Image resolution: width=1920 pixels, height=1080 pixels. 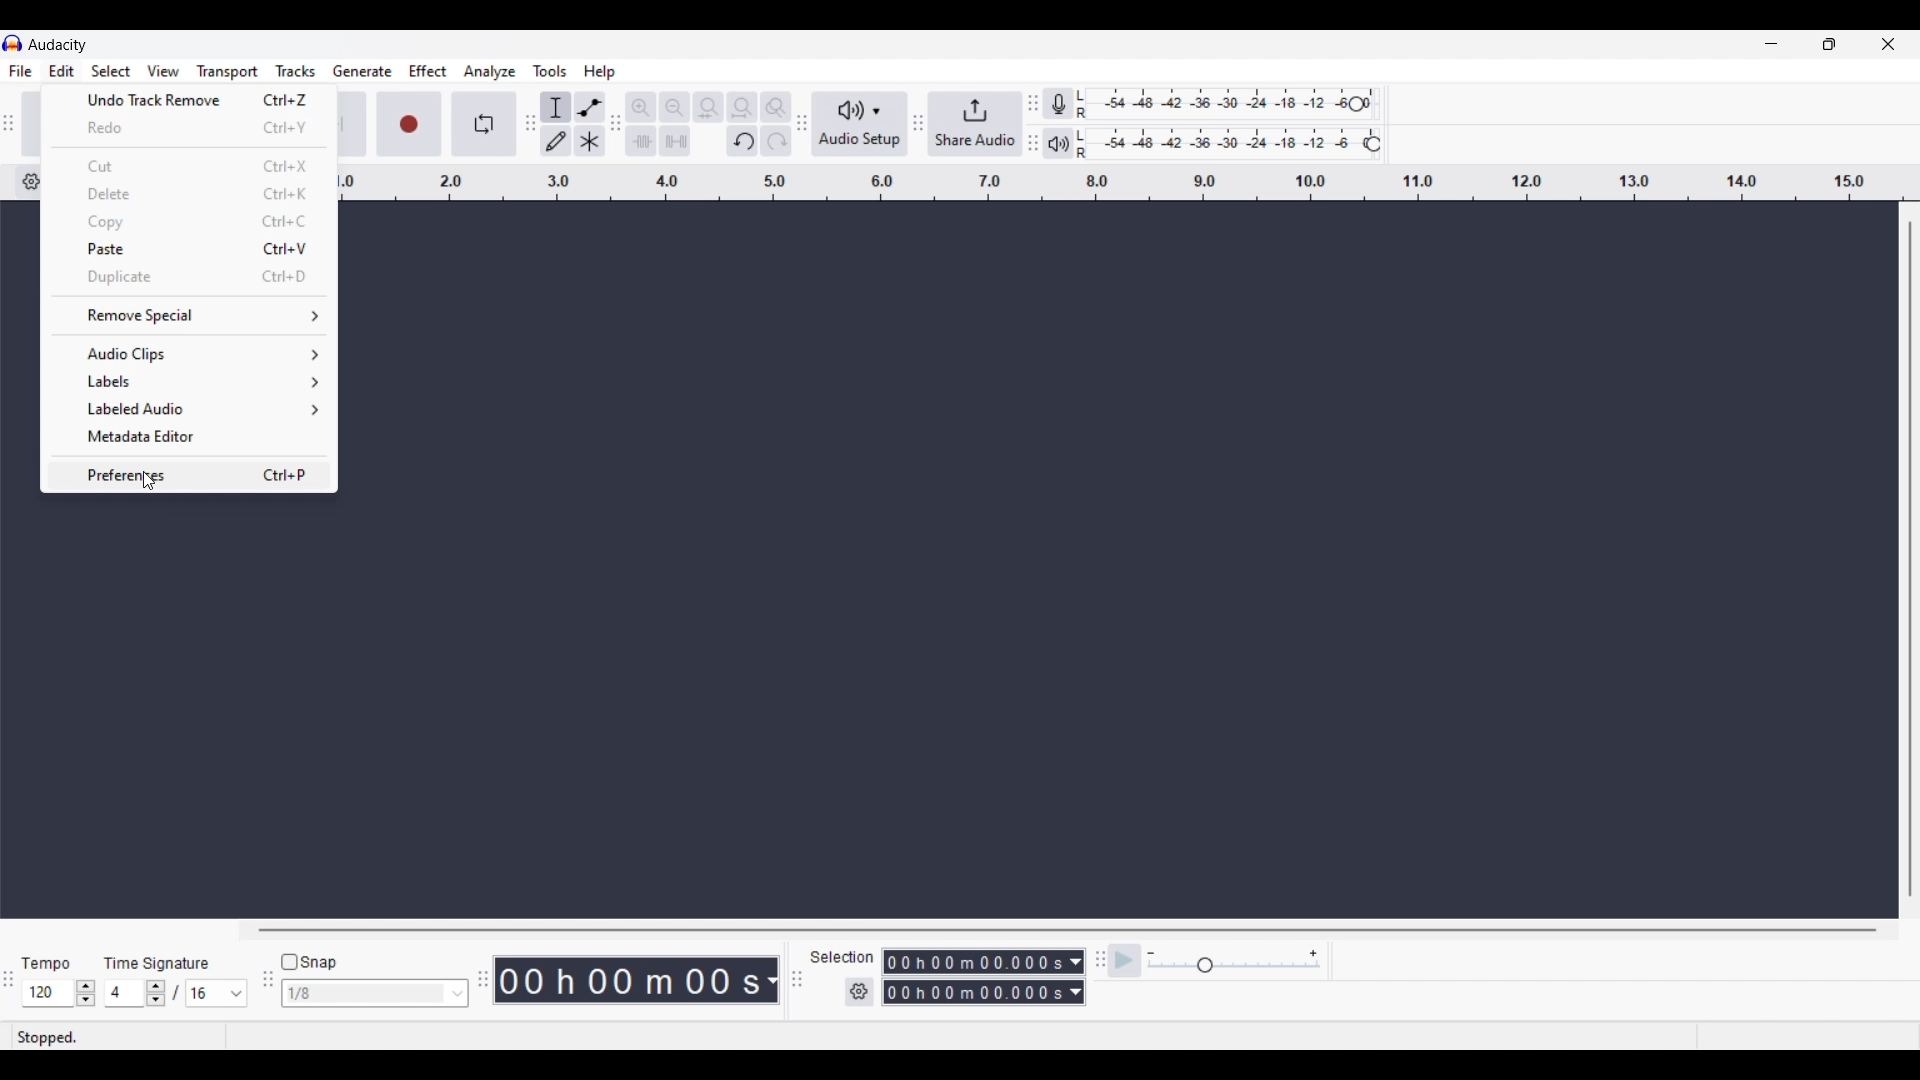 What do you see at coordinates (20, 71) in the screenshot?
I see `File menu` at bounding box center [20, 71].